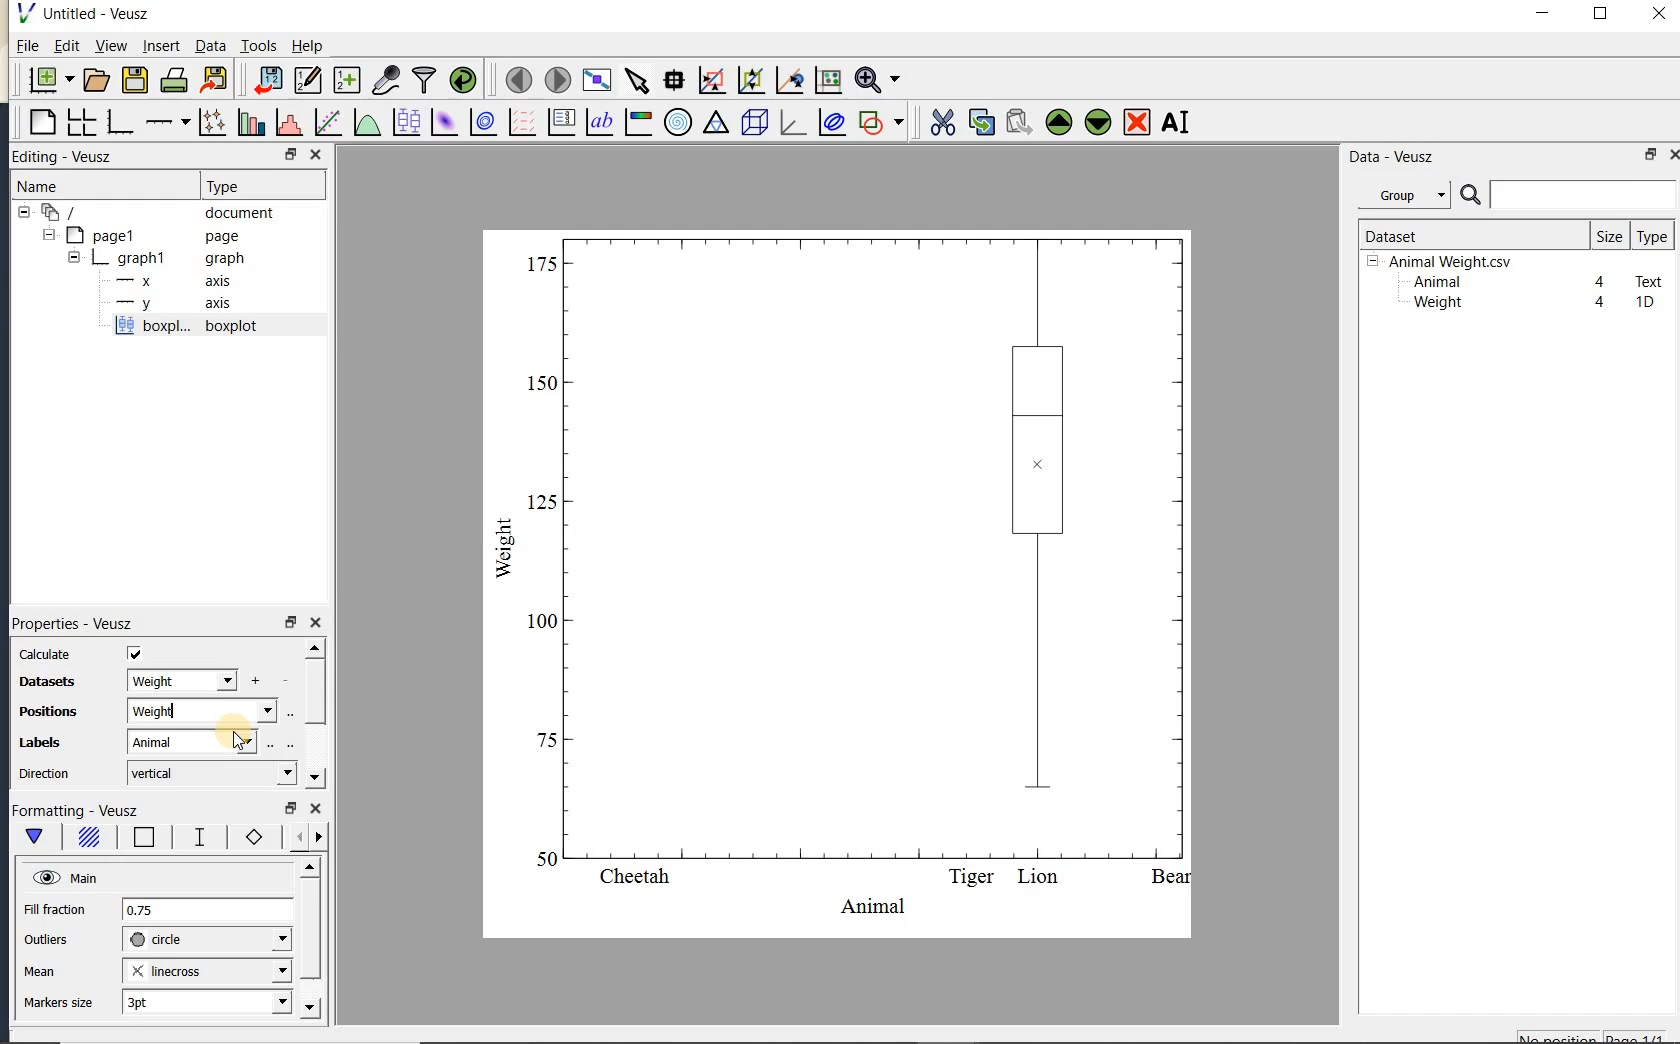 The image size is (1680, 1044). What do you see at coordinates (1651, 236) in the screenshot?
I see `type` at bounding box center [1651, 236].